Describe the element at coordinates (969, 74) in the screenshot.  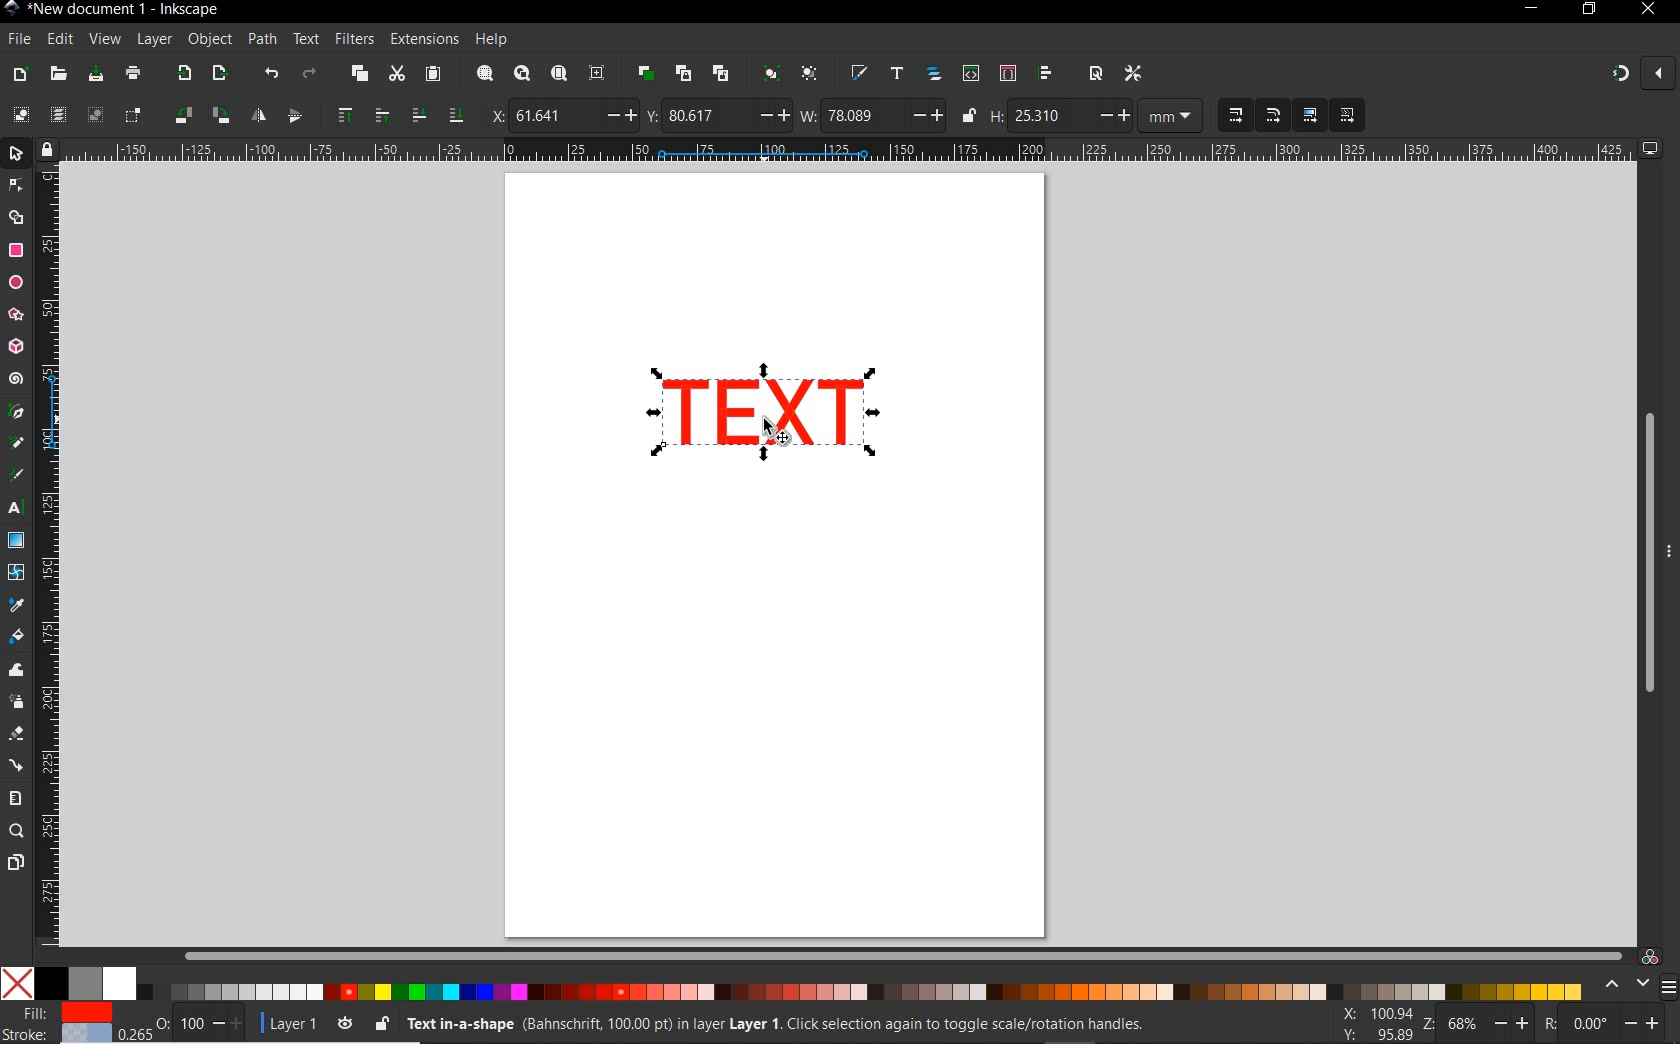
I see `open xml editor` at that location.